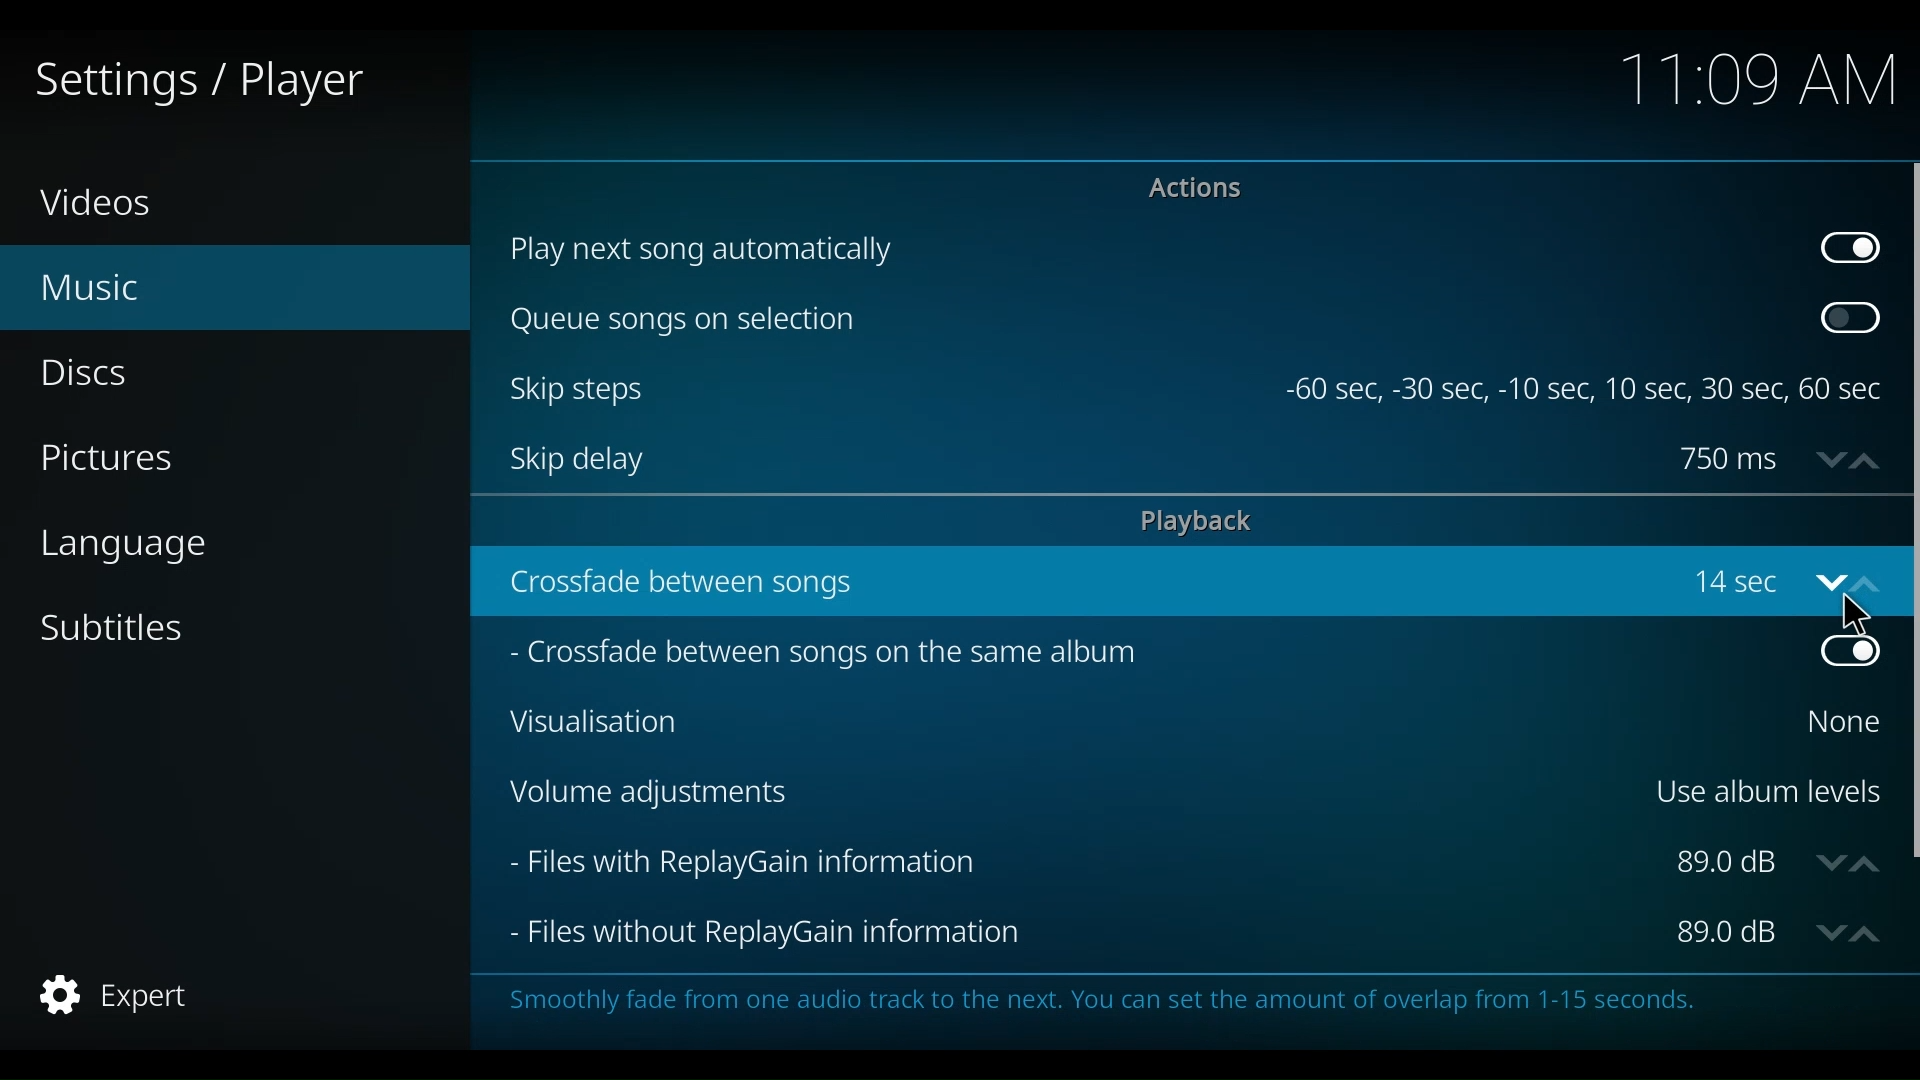 The width and height of the screenshot is (1920, 1080). What do you see at coordinates (1750, 79) in the screenshot?
I see `time` at bounding box center [1750, 79].